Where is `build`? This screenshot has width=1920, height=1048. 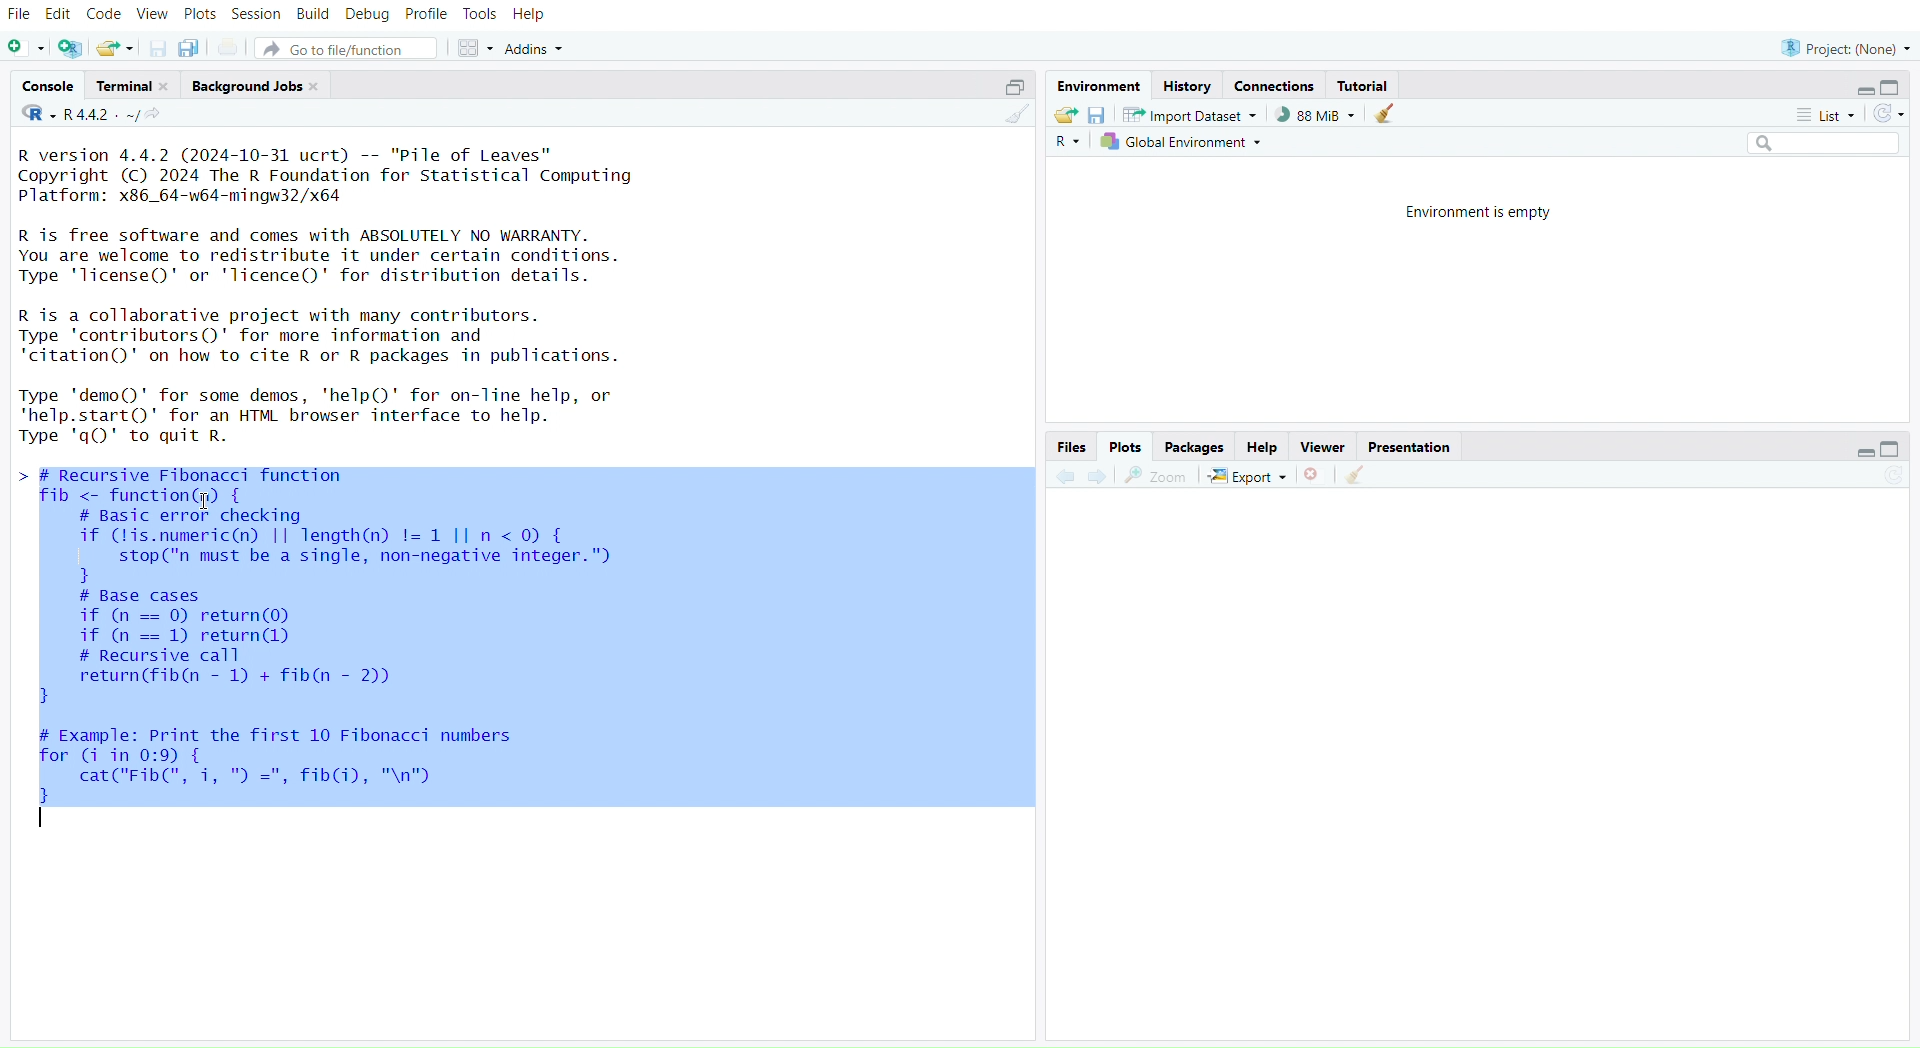
build is located at coordinates (313, 14).